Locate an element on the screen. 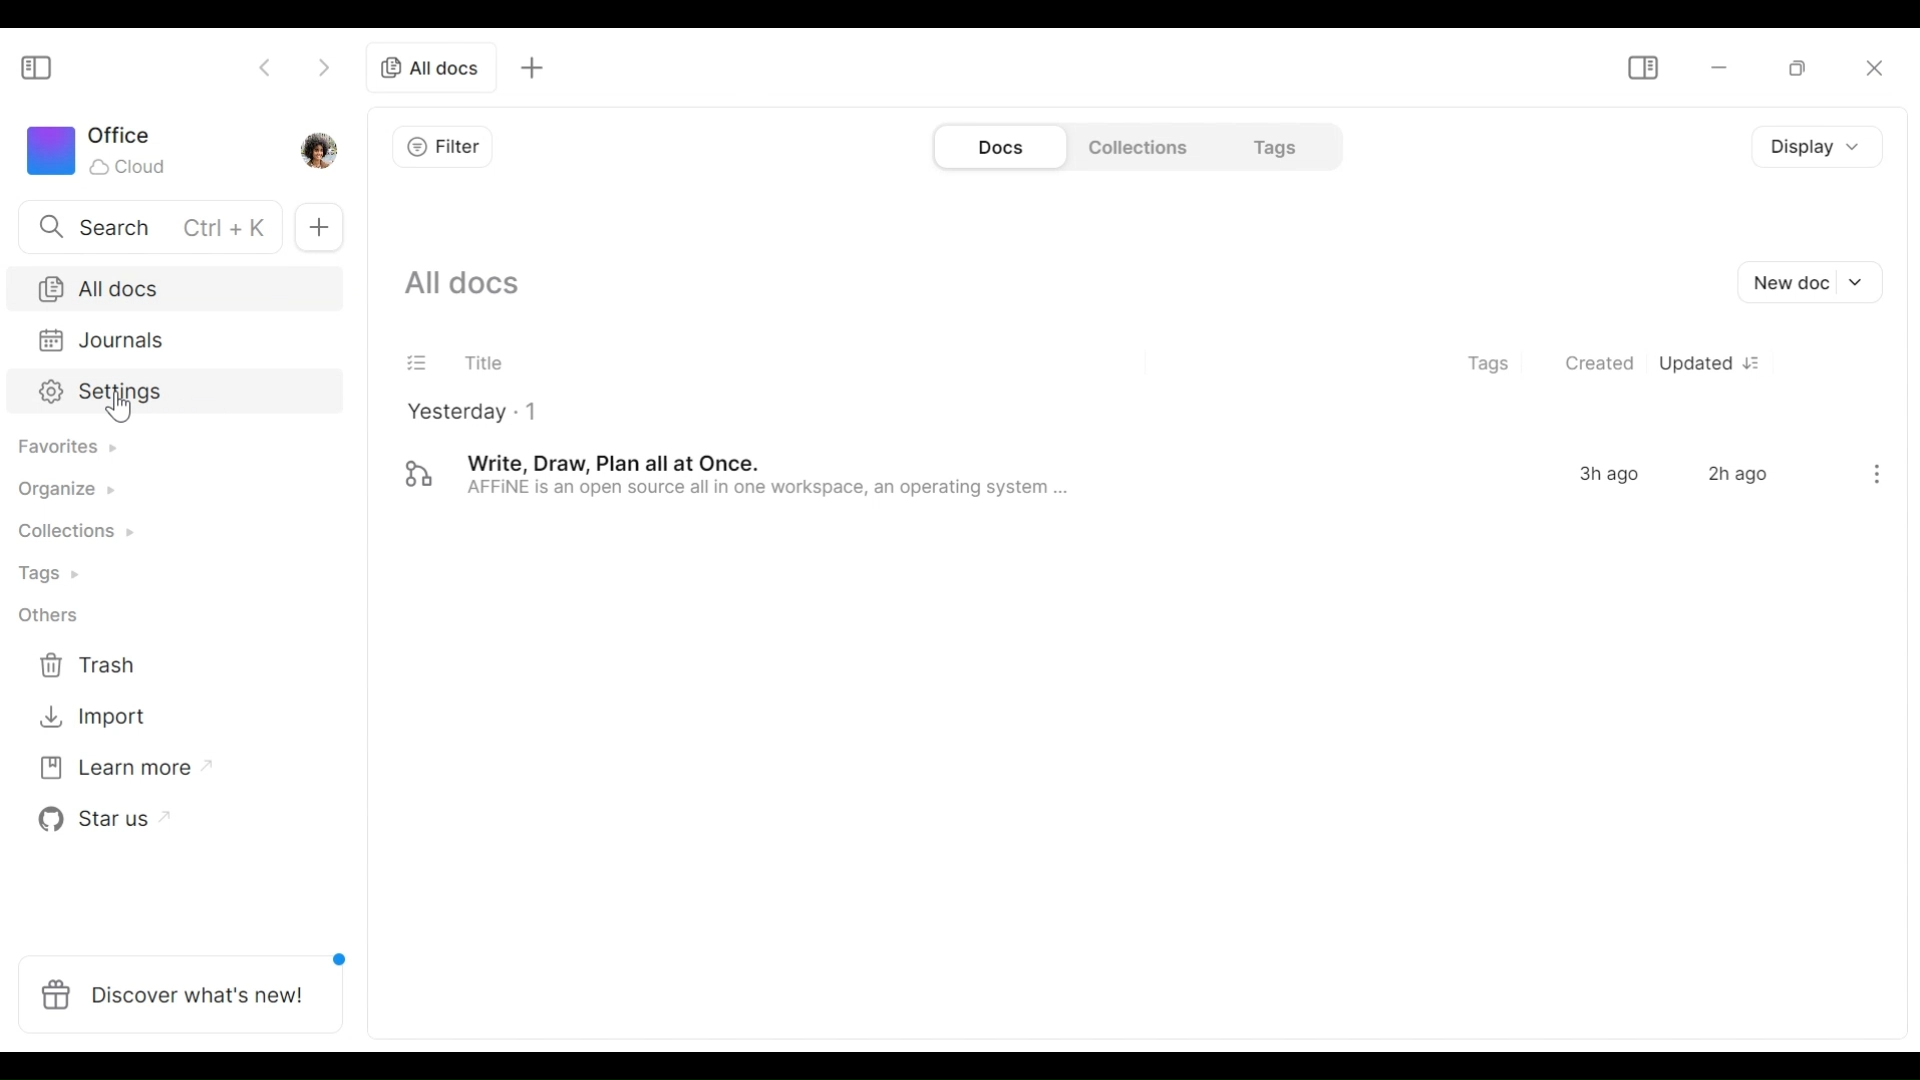 The width and height of the screenshot is (1920, 1080). Import is located at coordinates (89, 717).